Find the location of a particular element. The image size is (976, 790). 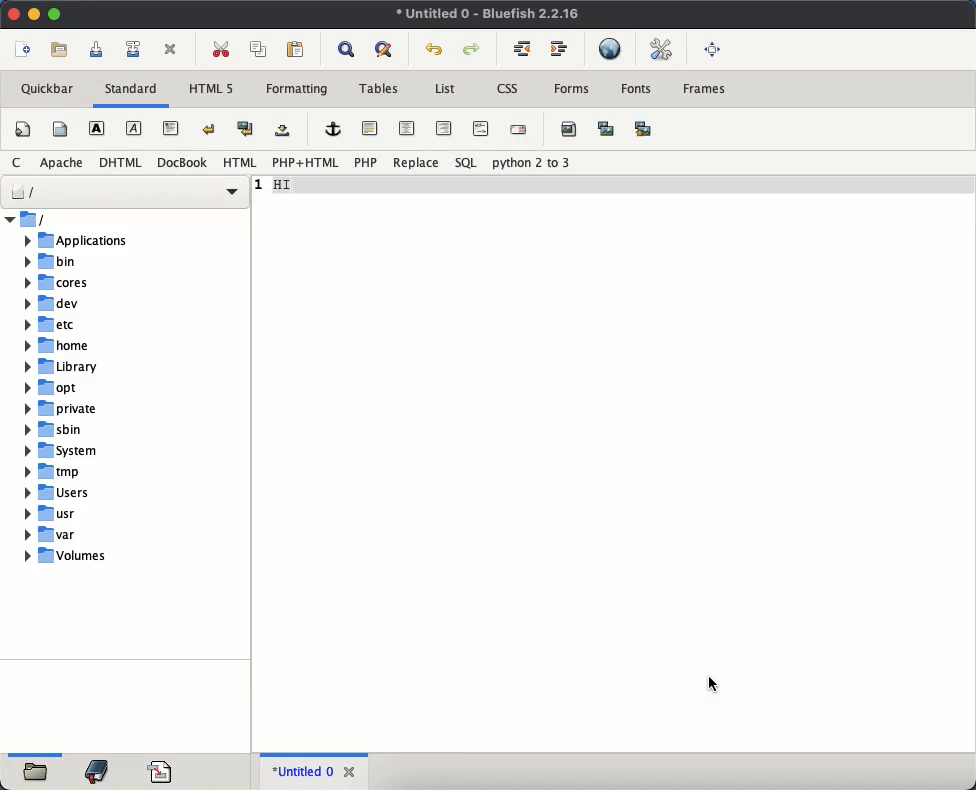

paragraph is located at coordinates (171, 127).